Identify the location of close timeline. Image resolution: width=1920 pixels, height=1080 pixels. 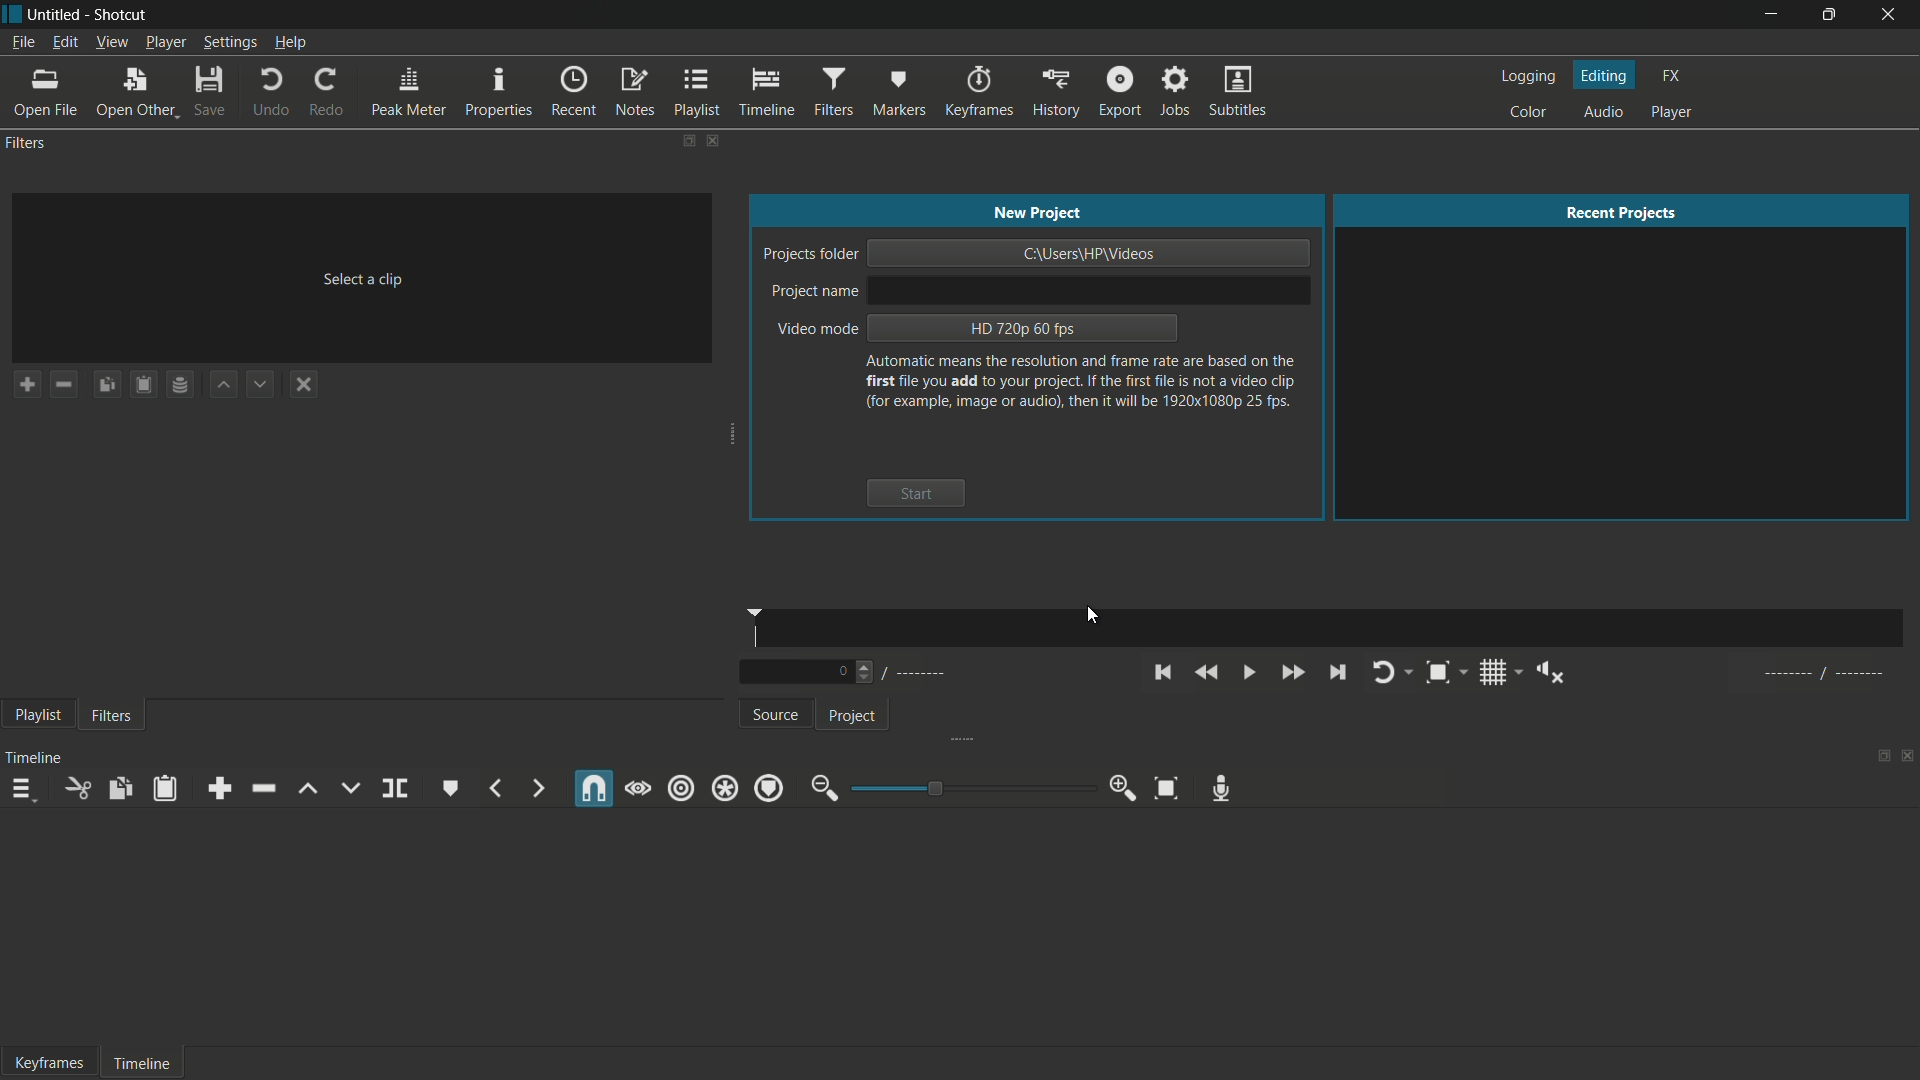
(1908, 755).